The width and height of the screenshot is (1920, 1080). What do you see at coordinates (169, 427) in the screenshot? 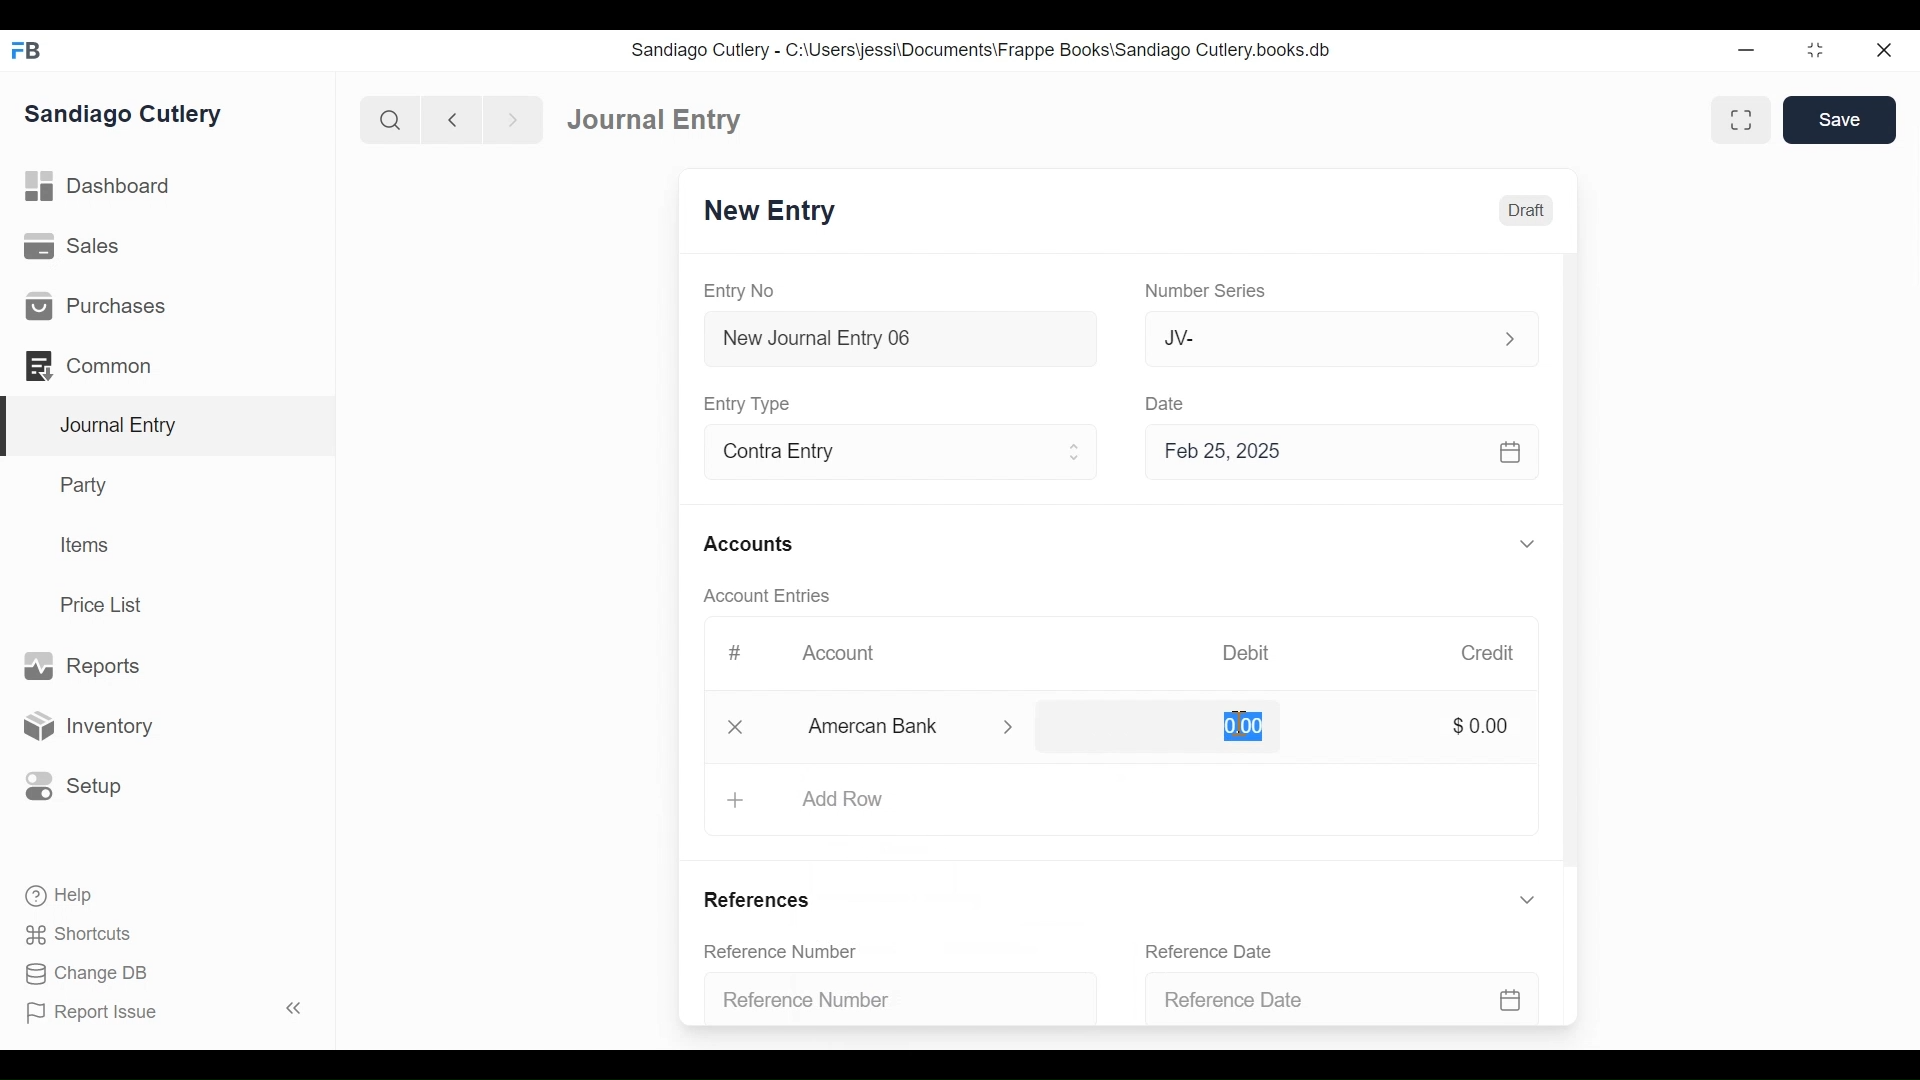
I see `Journal Entry` at bounding box center [169, 427].